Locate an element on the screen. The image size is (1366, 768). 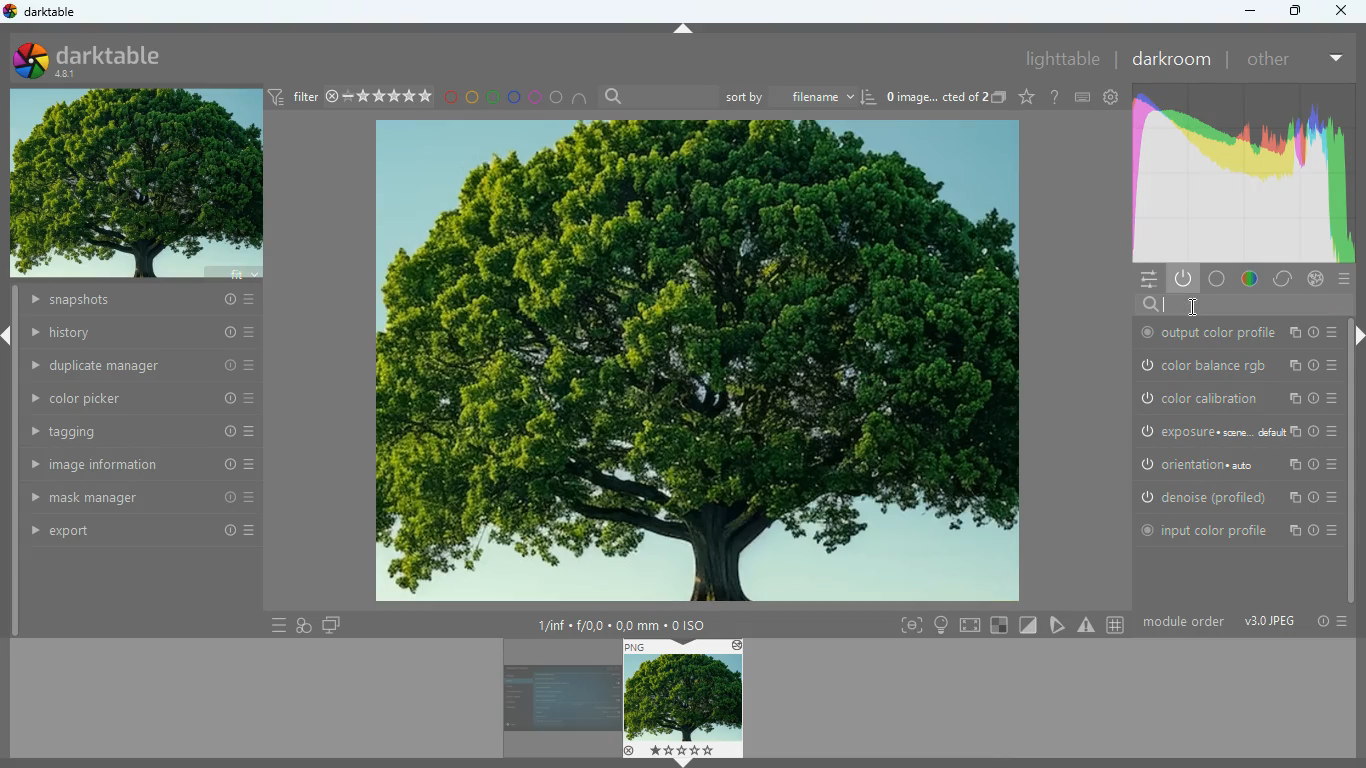
copy is located at coordinates (999, 98).